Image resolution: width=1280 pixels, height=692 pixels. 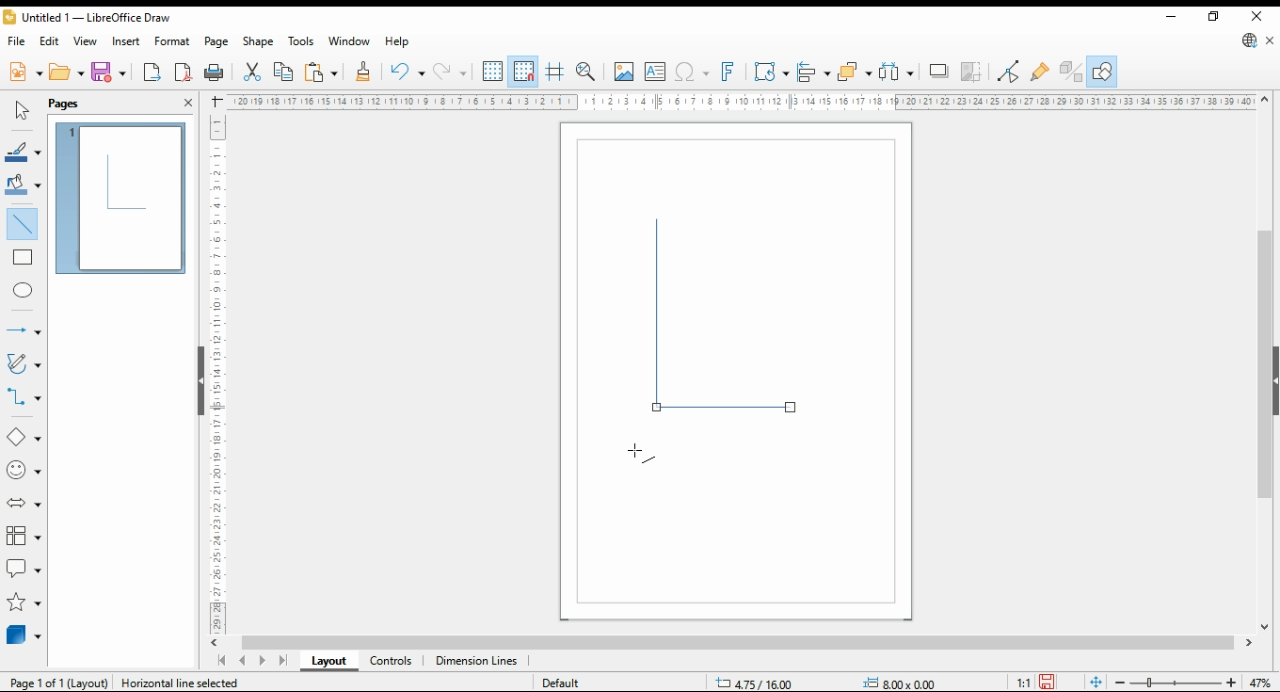 I want to click on decrease zoom, so click(x=1118, y=681).